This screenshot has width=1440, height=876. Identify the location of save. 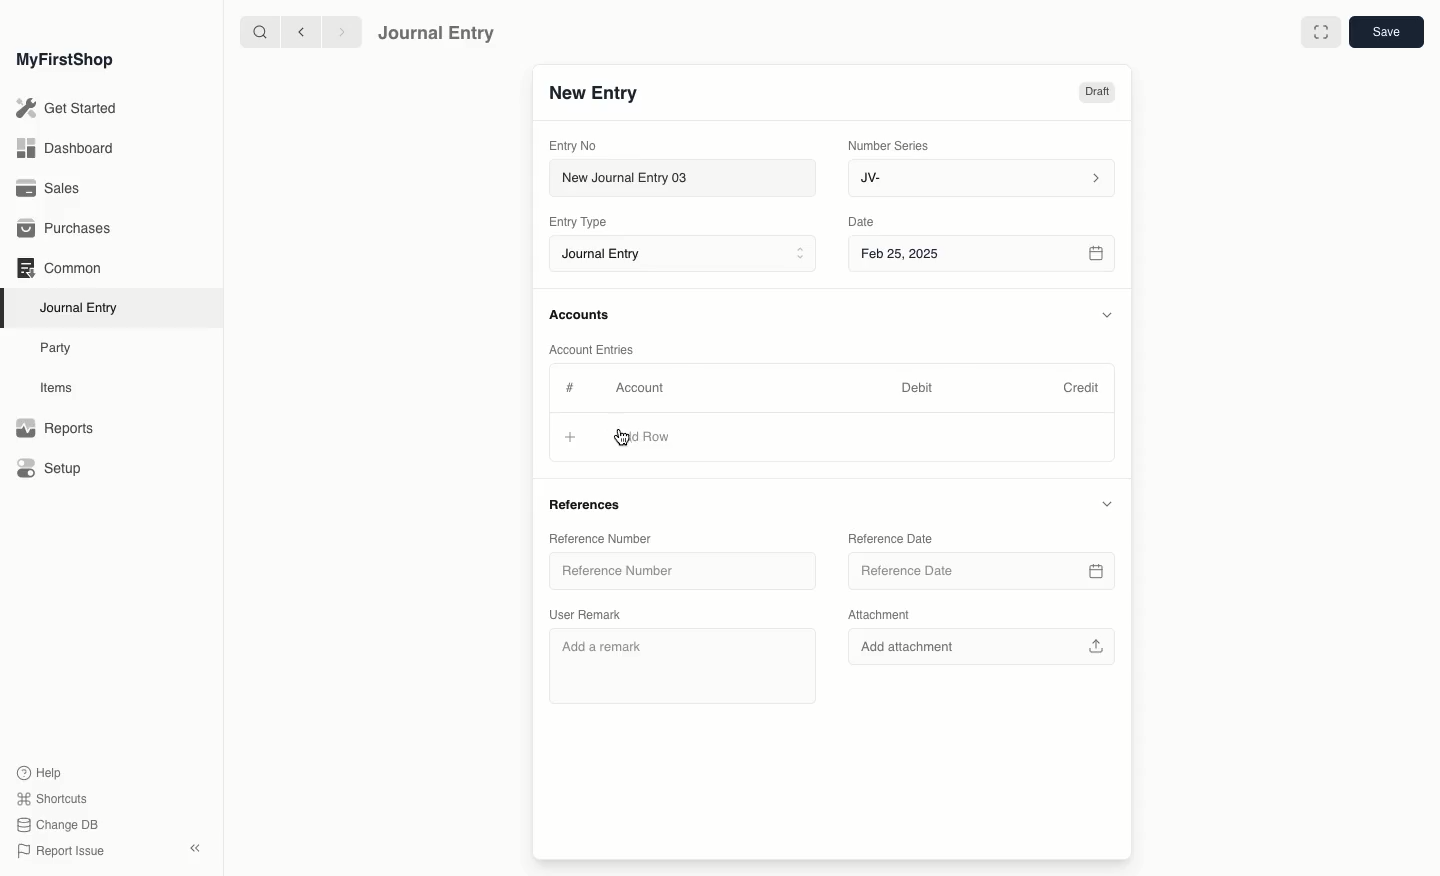
(1385, 33).